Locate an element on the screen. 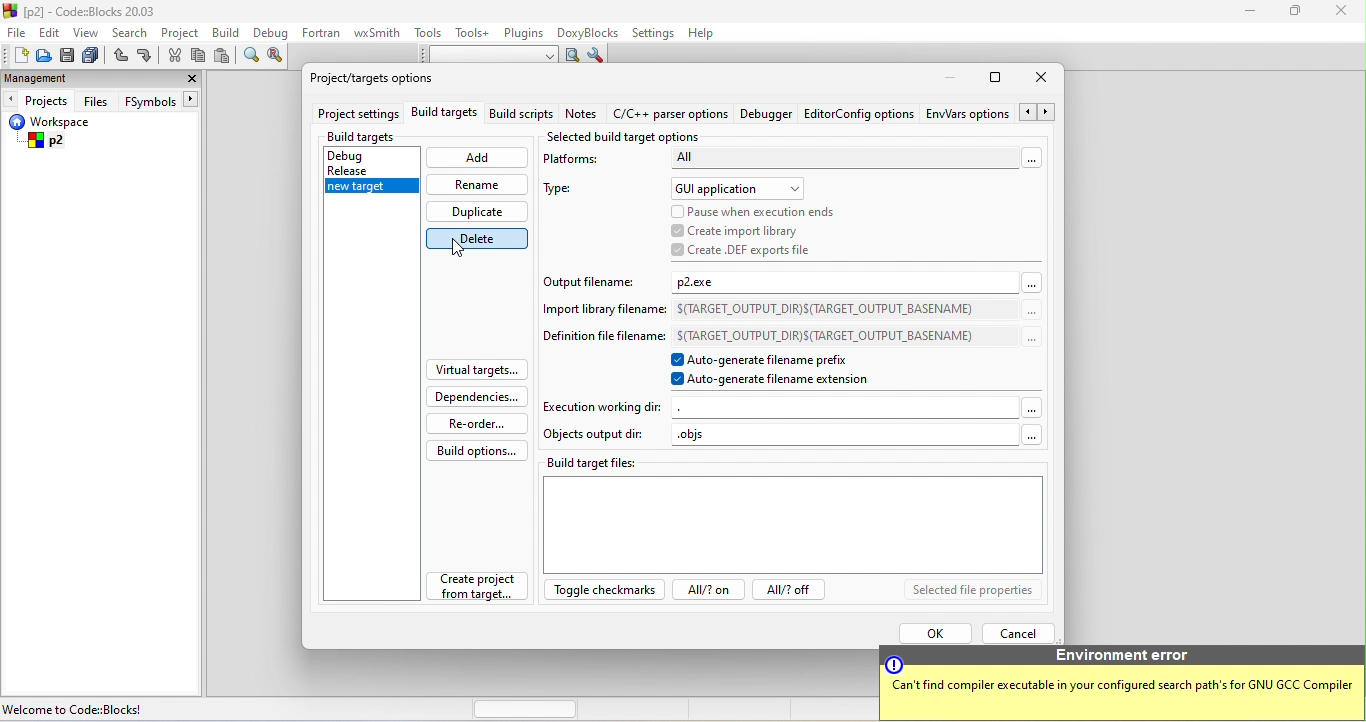  delete is located at coordinates (479, 239).